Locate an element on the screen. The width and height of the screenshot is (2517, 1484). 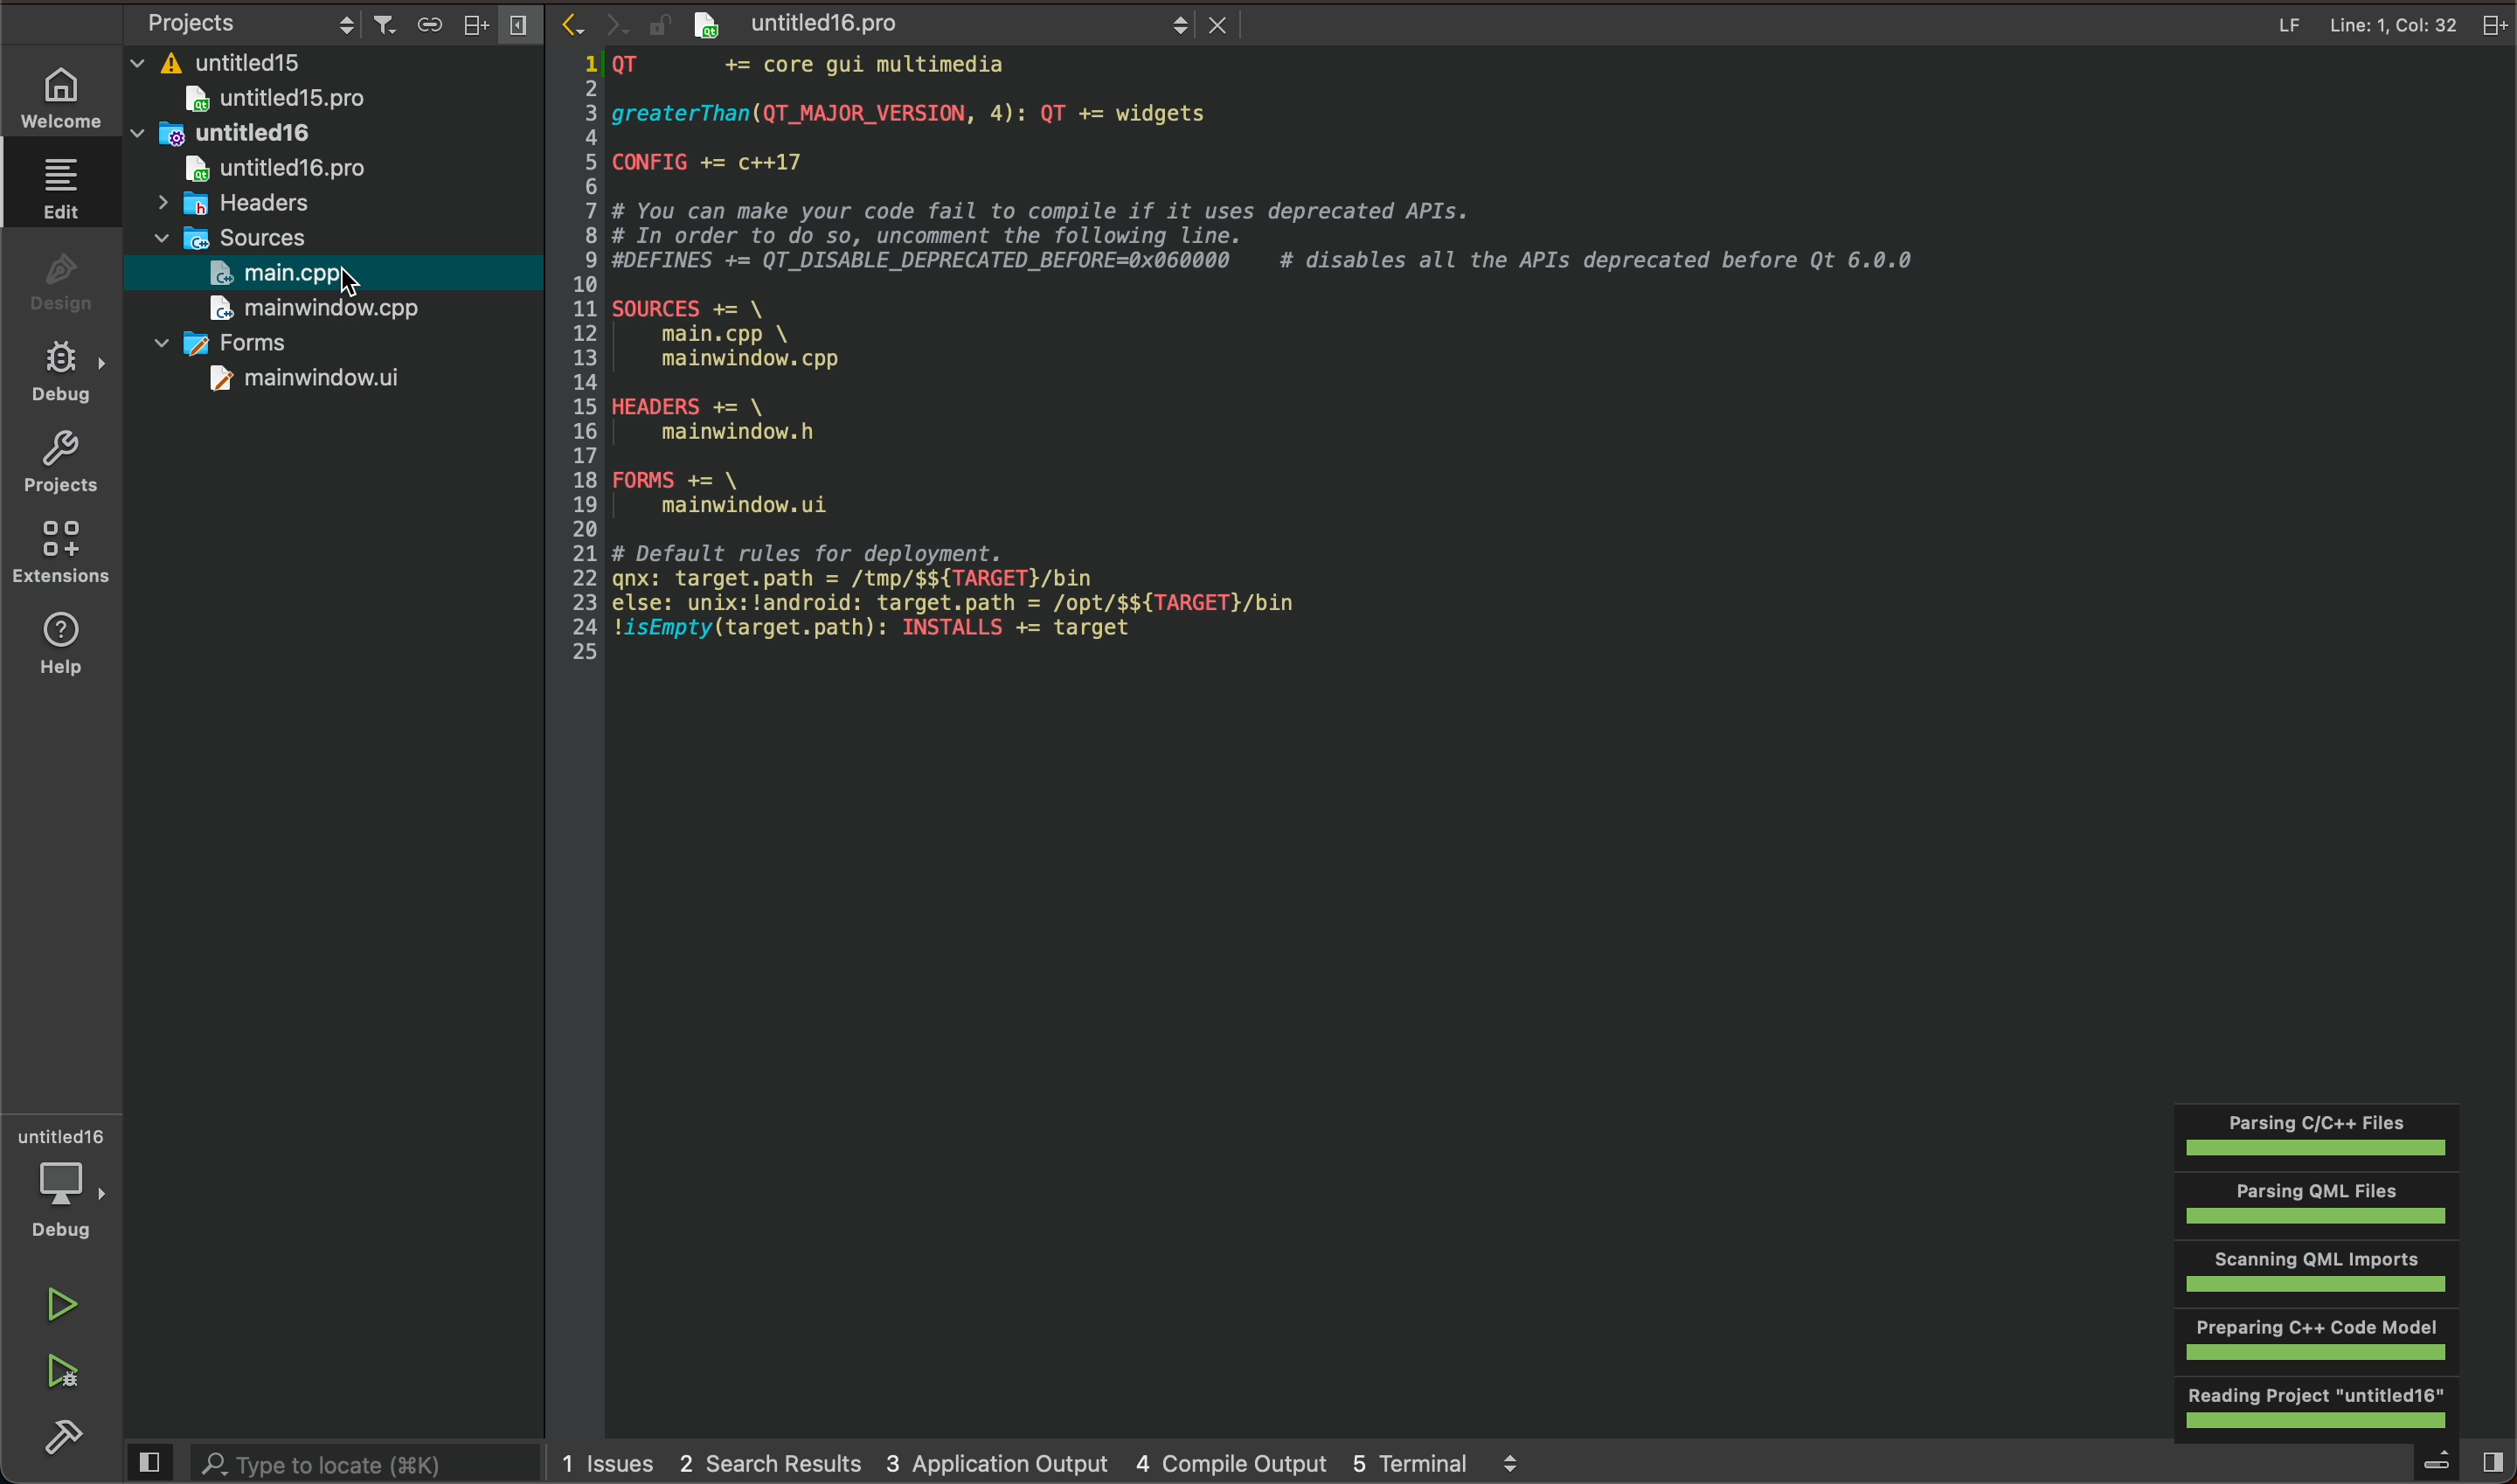
help is located at coordinates (67, 643).